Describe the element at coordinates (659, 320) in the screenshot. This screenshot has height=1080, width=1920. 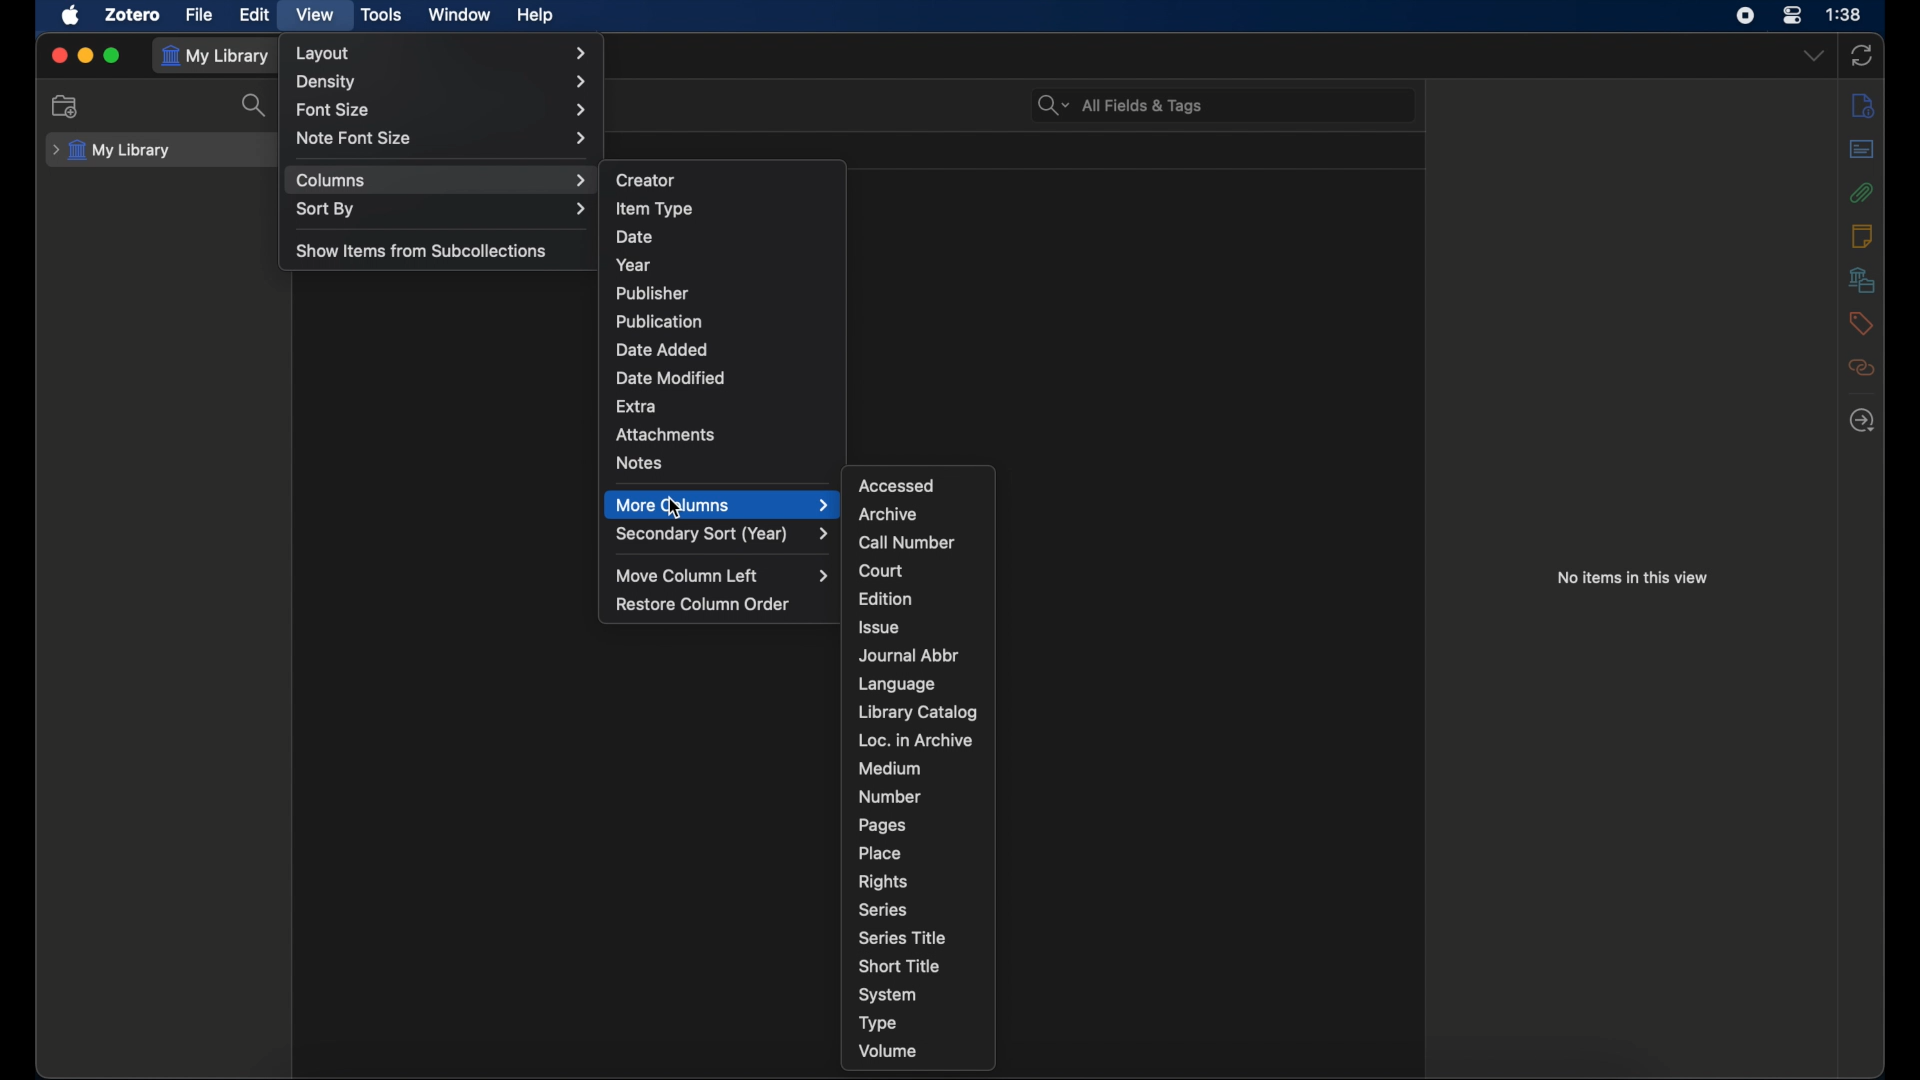
I see `publication` at that location.